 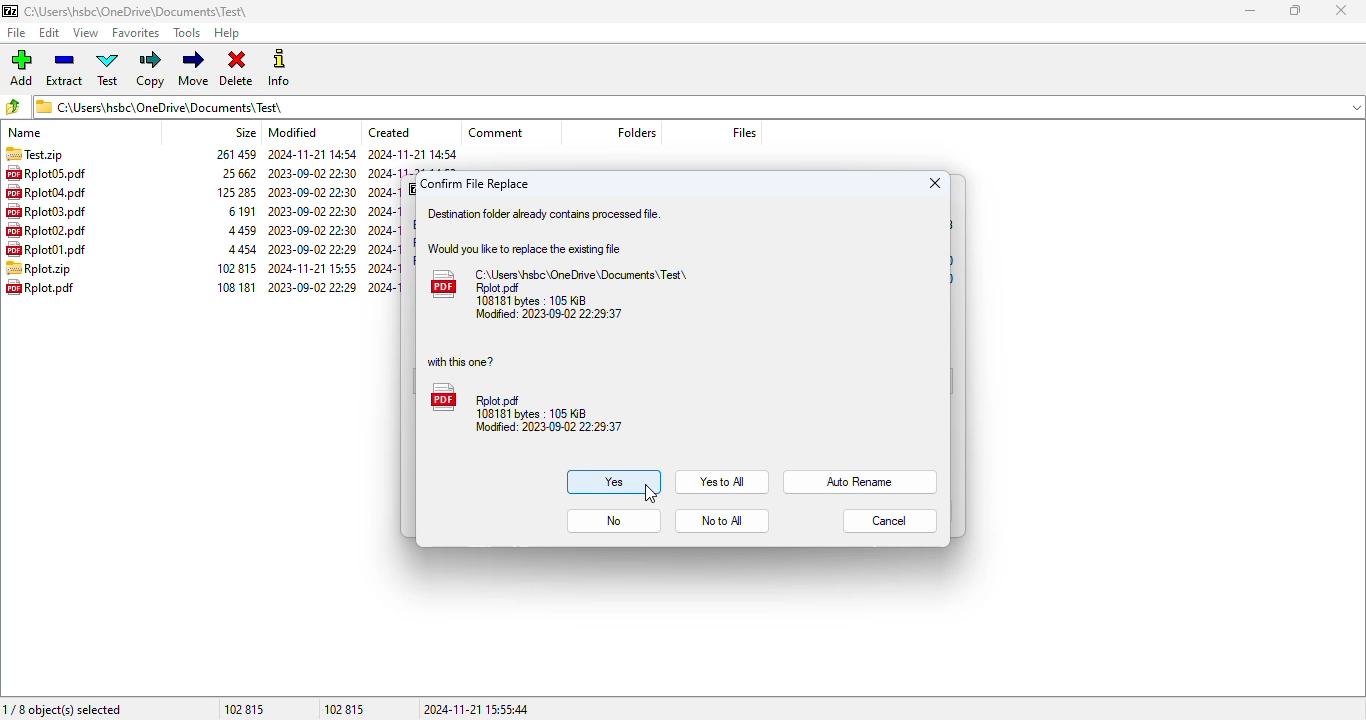 I want to click on file, so click(x=18, y=33).